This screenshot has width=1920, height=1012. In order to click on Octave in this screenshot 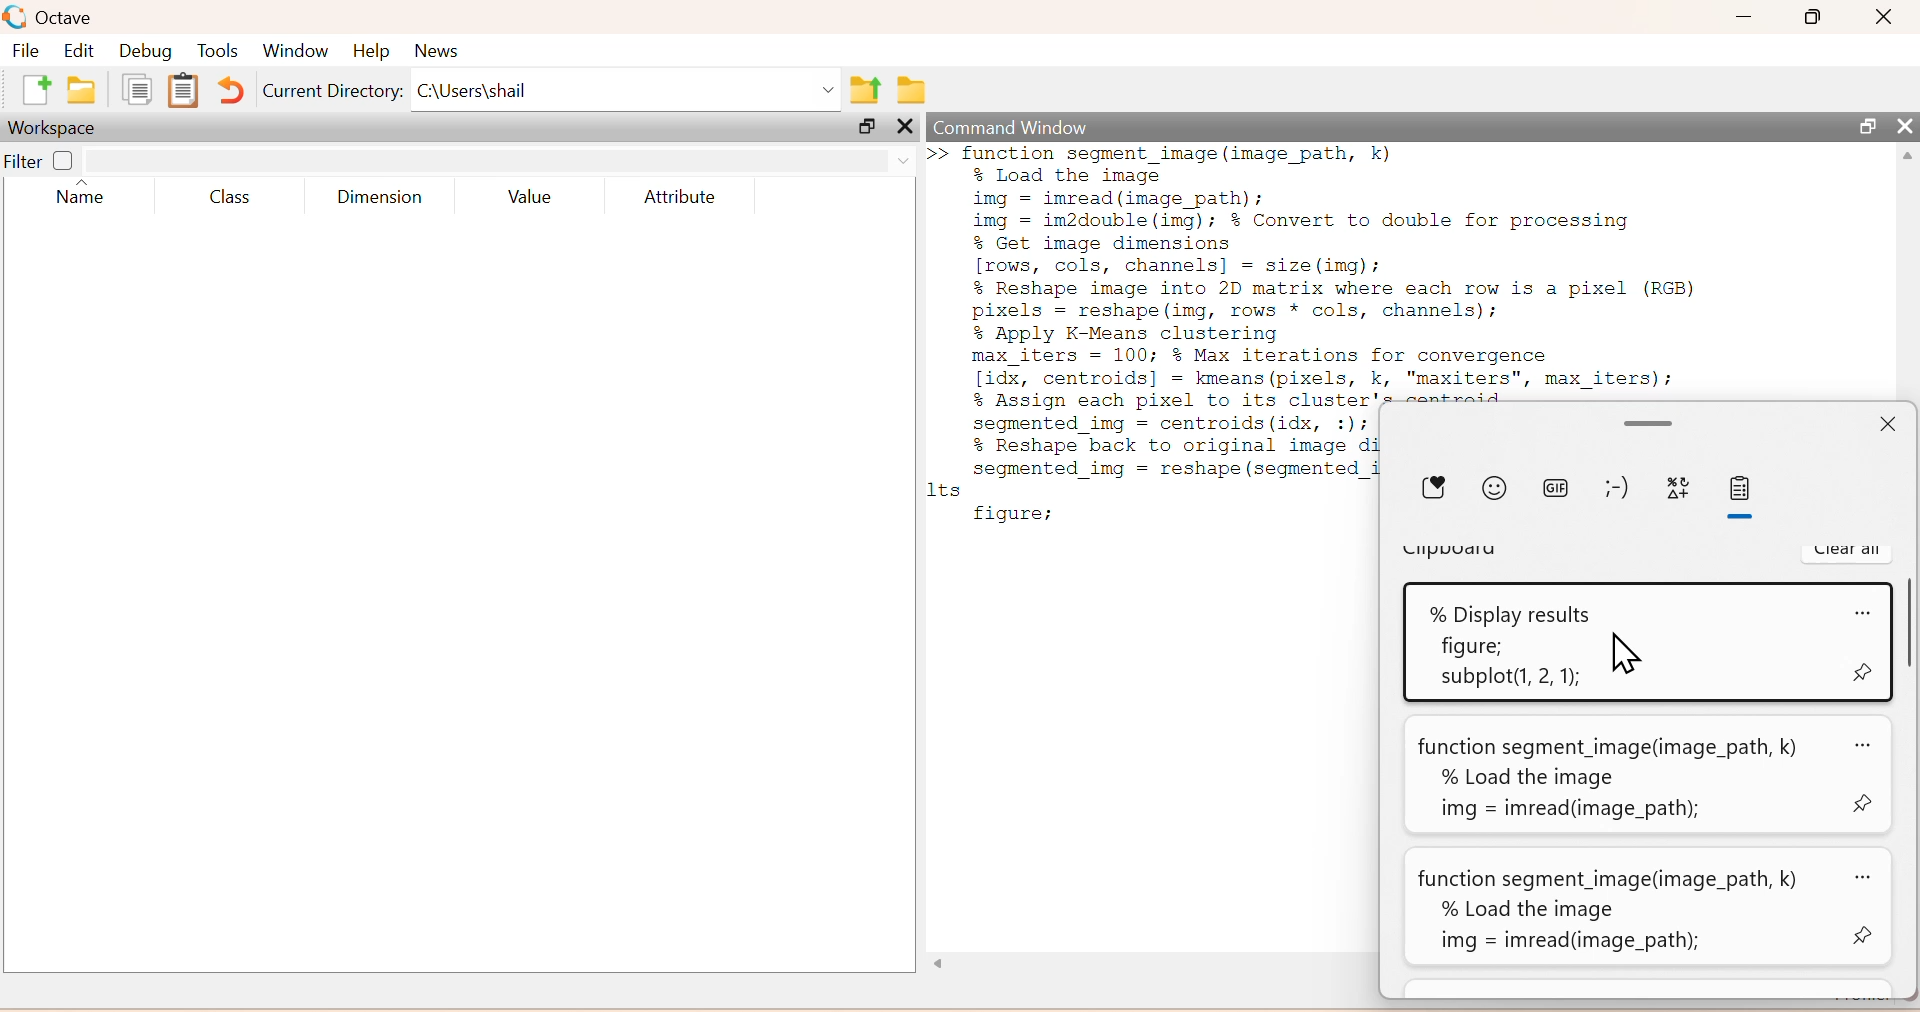, I will do `click(72, 17)`.